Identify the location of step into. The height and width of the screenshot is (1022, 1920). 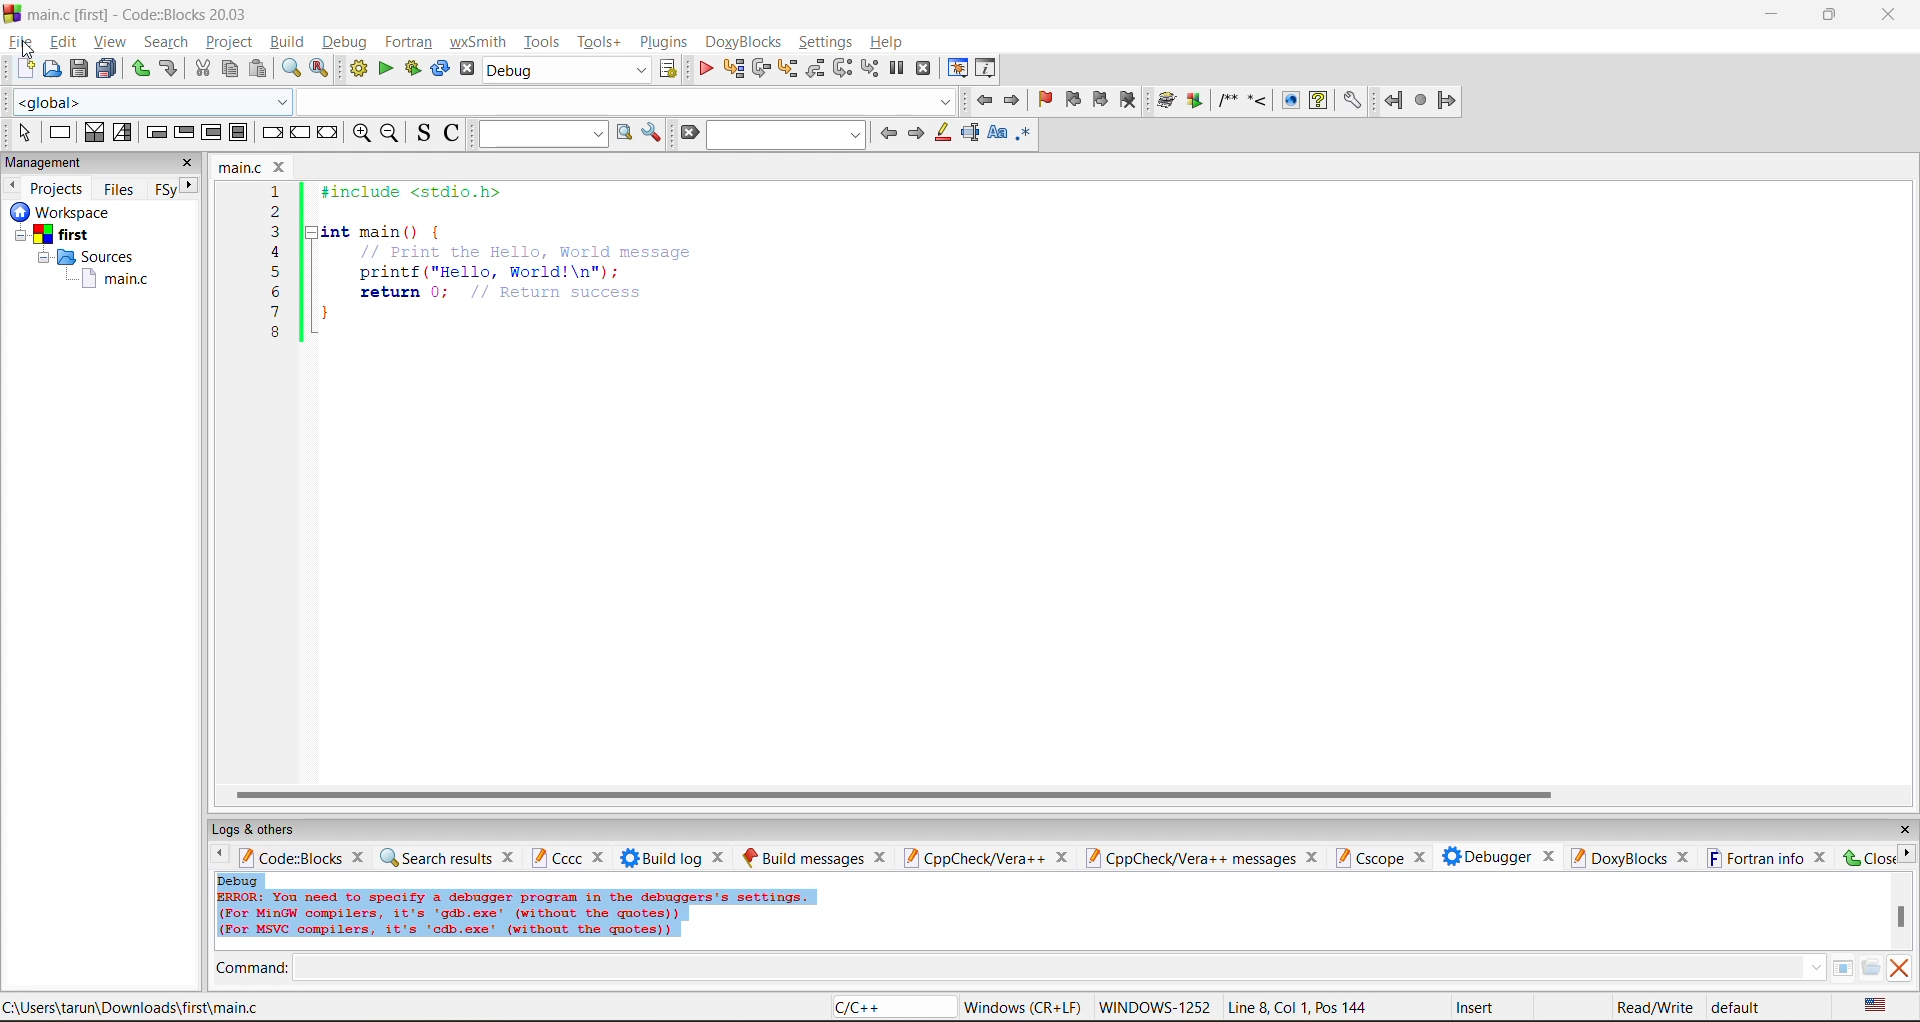
(786, 68).